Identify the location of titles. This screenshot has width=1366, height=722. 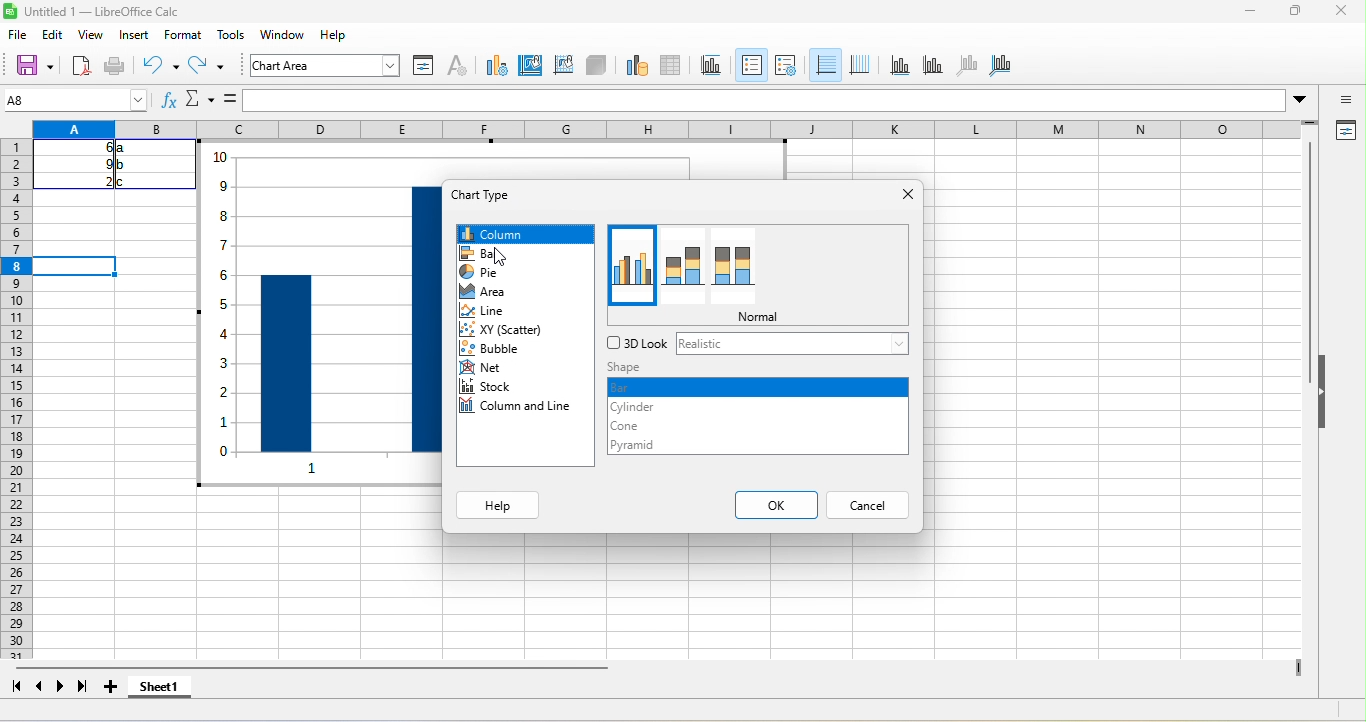
(750, 64).